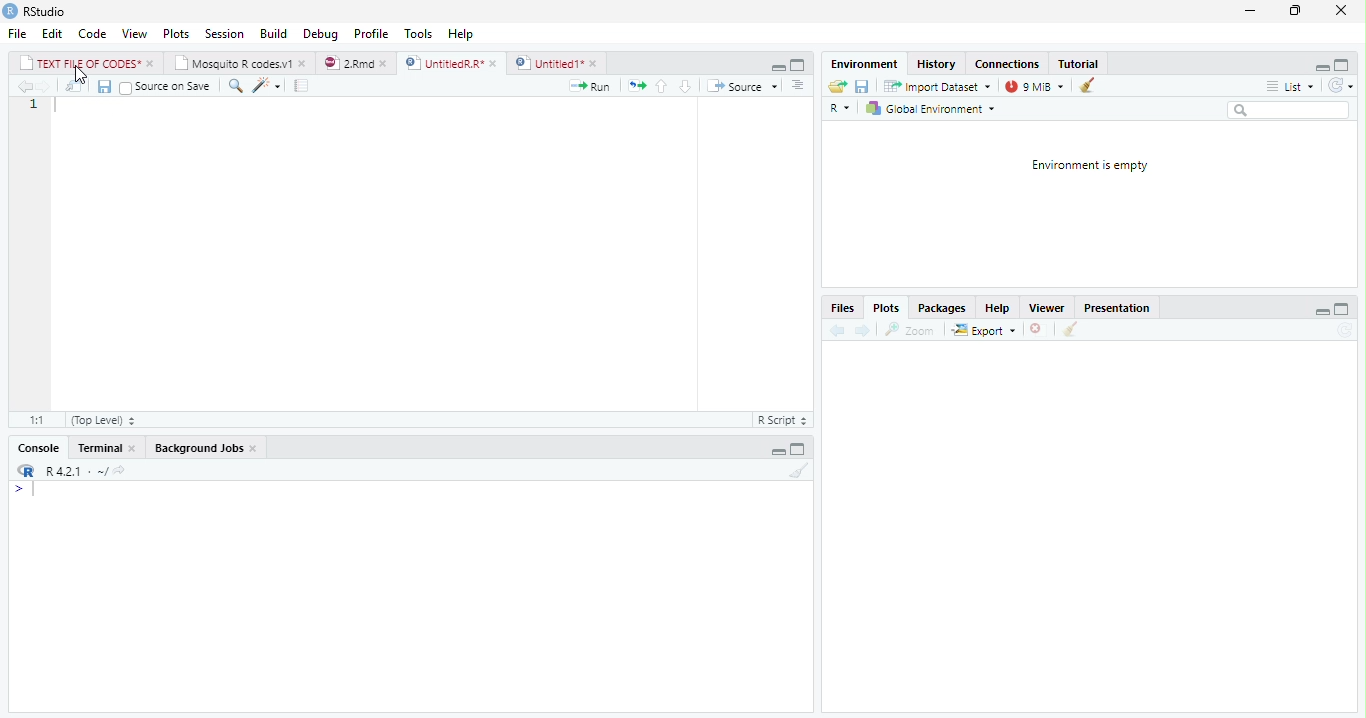 This screenshot has height=718, width=1366. What do you see at coordinates (941, 87) in the screenshot?
I see `imoort Dataset ~` at bounding box center [941, 87].